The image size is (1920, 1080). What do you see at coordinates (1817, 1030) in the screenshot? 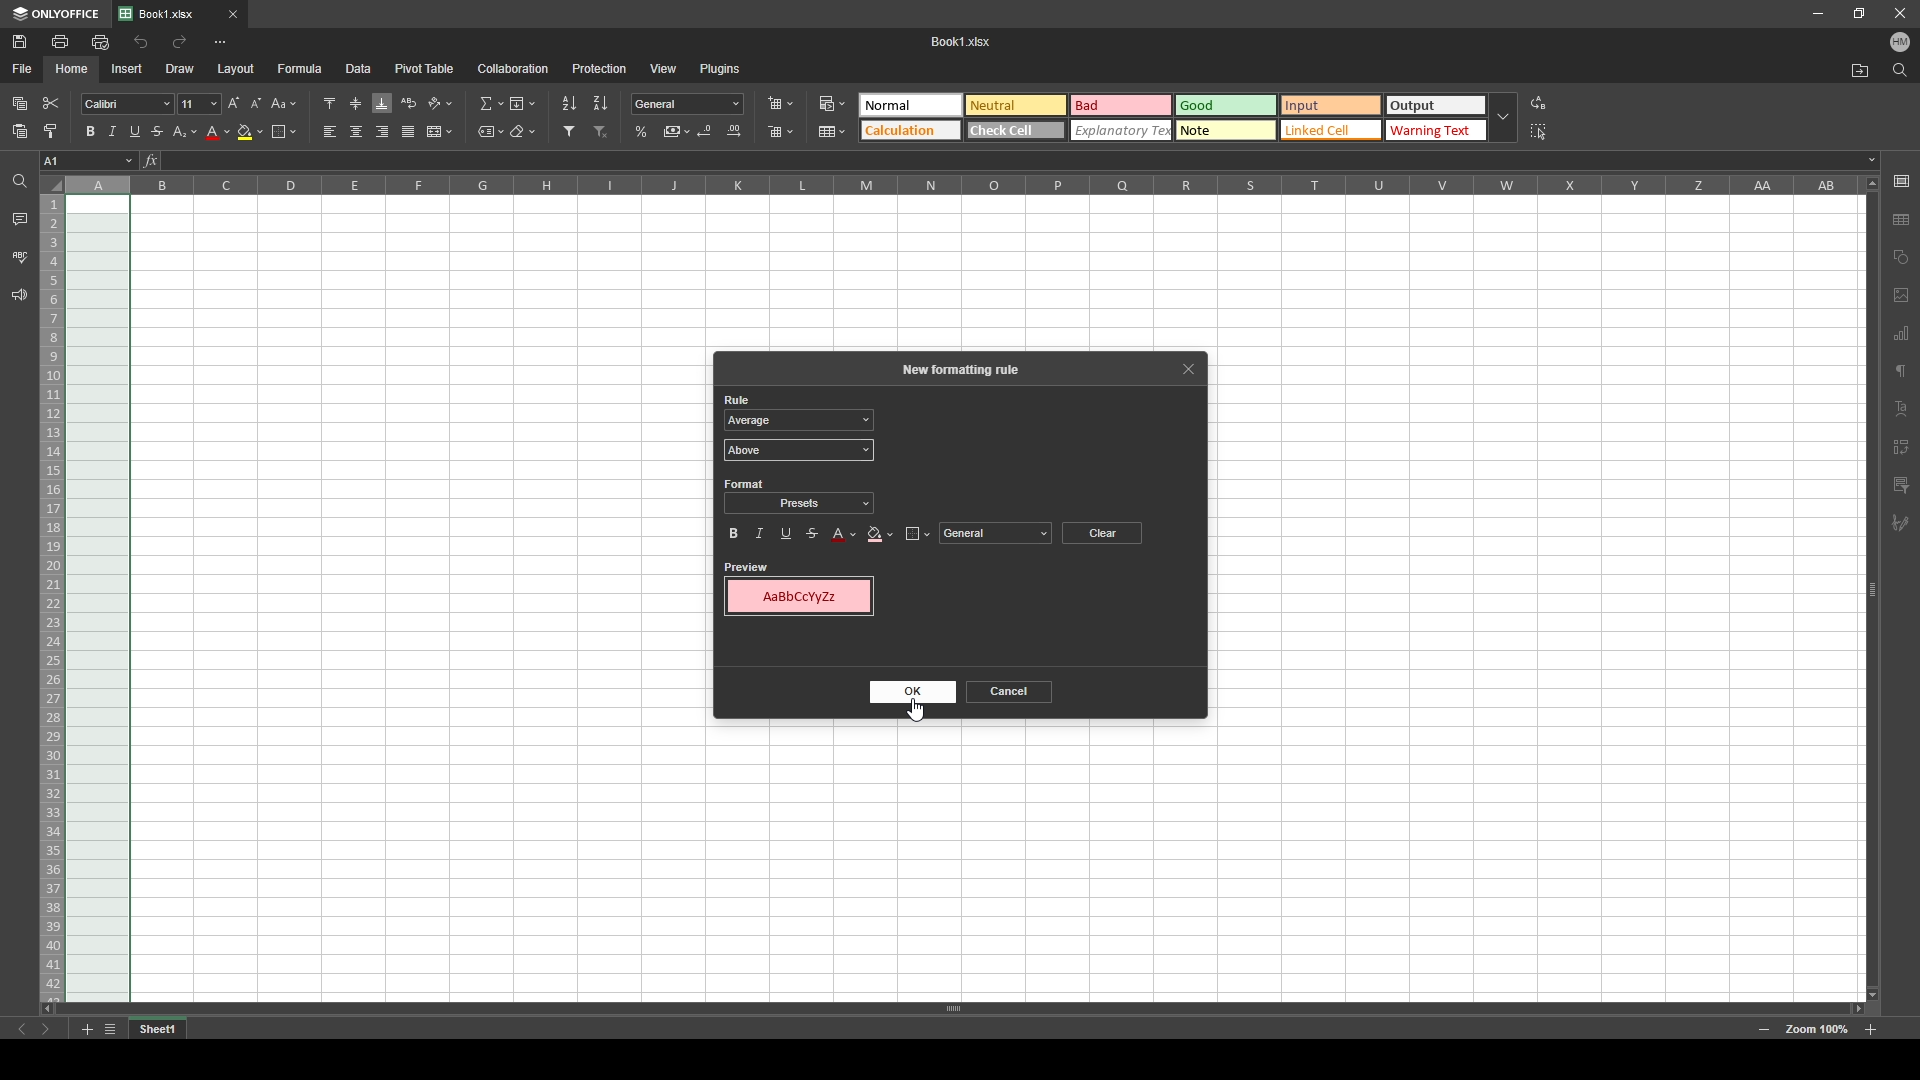
I see `zoom` at bounding box center [1817, 1030].